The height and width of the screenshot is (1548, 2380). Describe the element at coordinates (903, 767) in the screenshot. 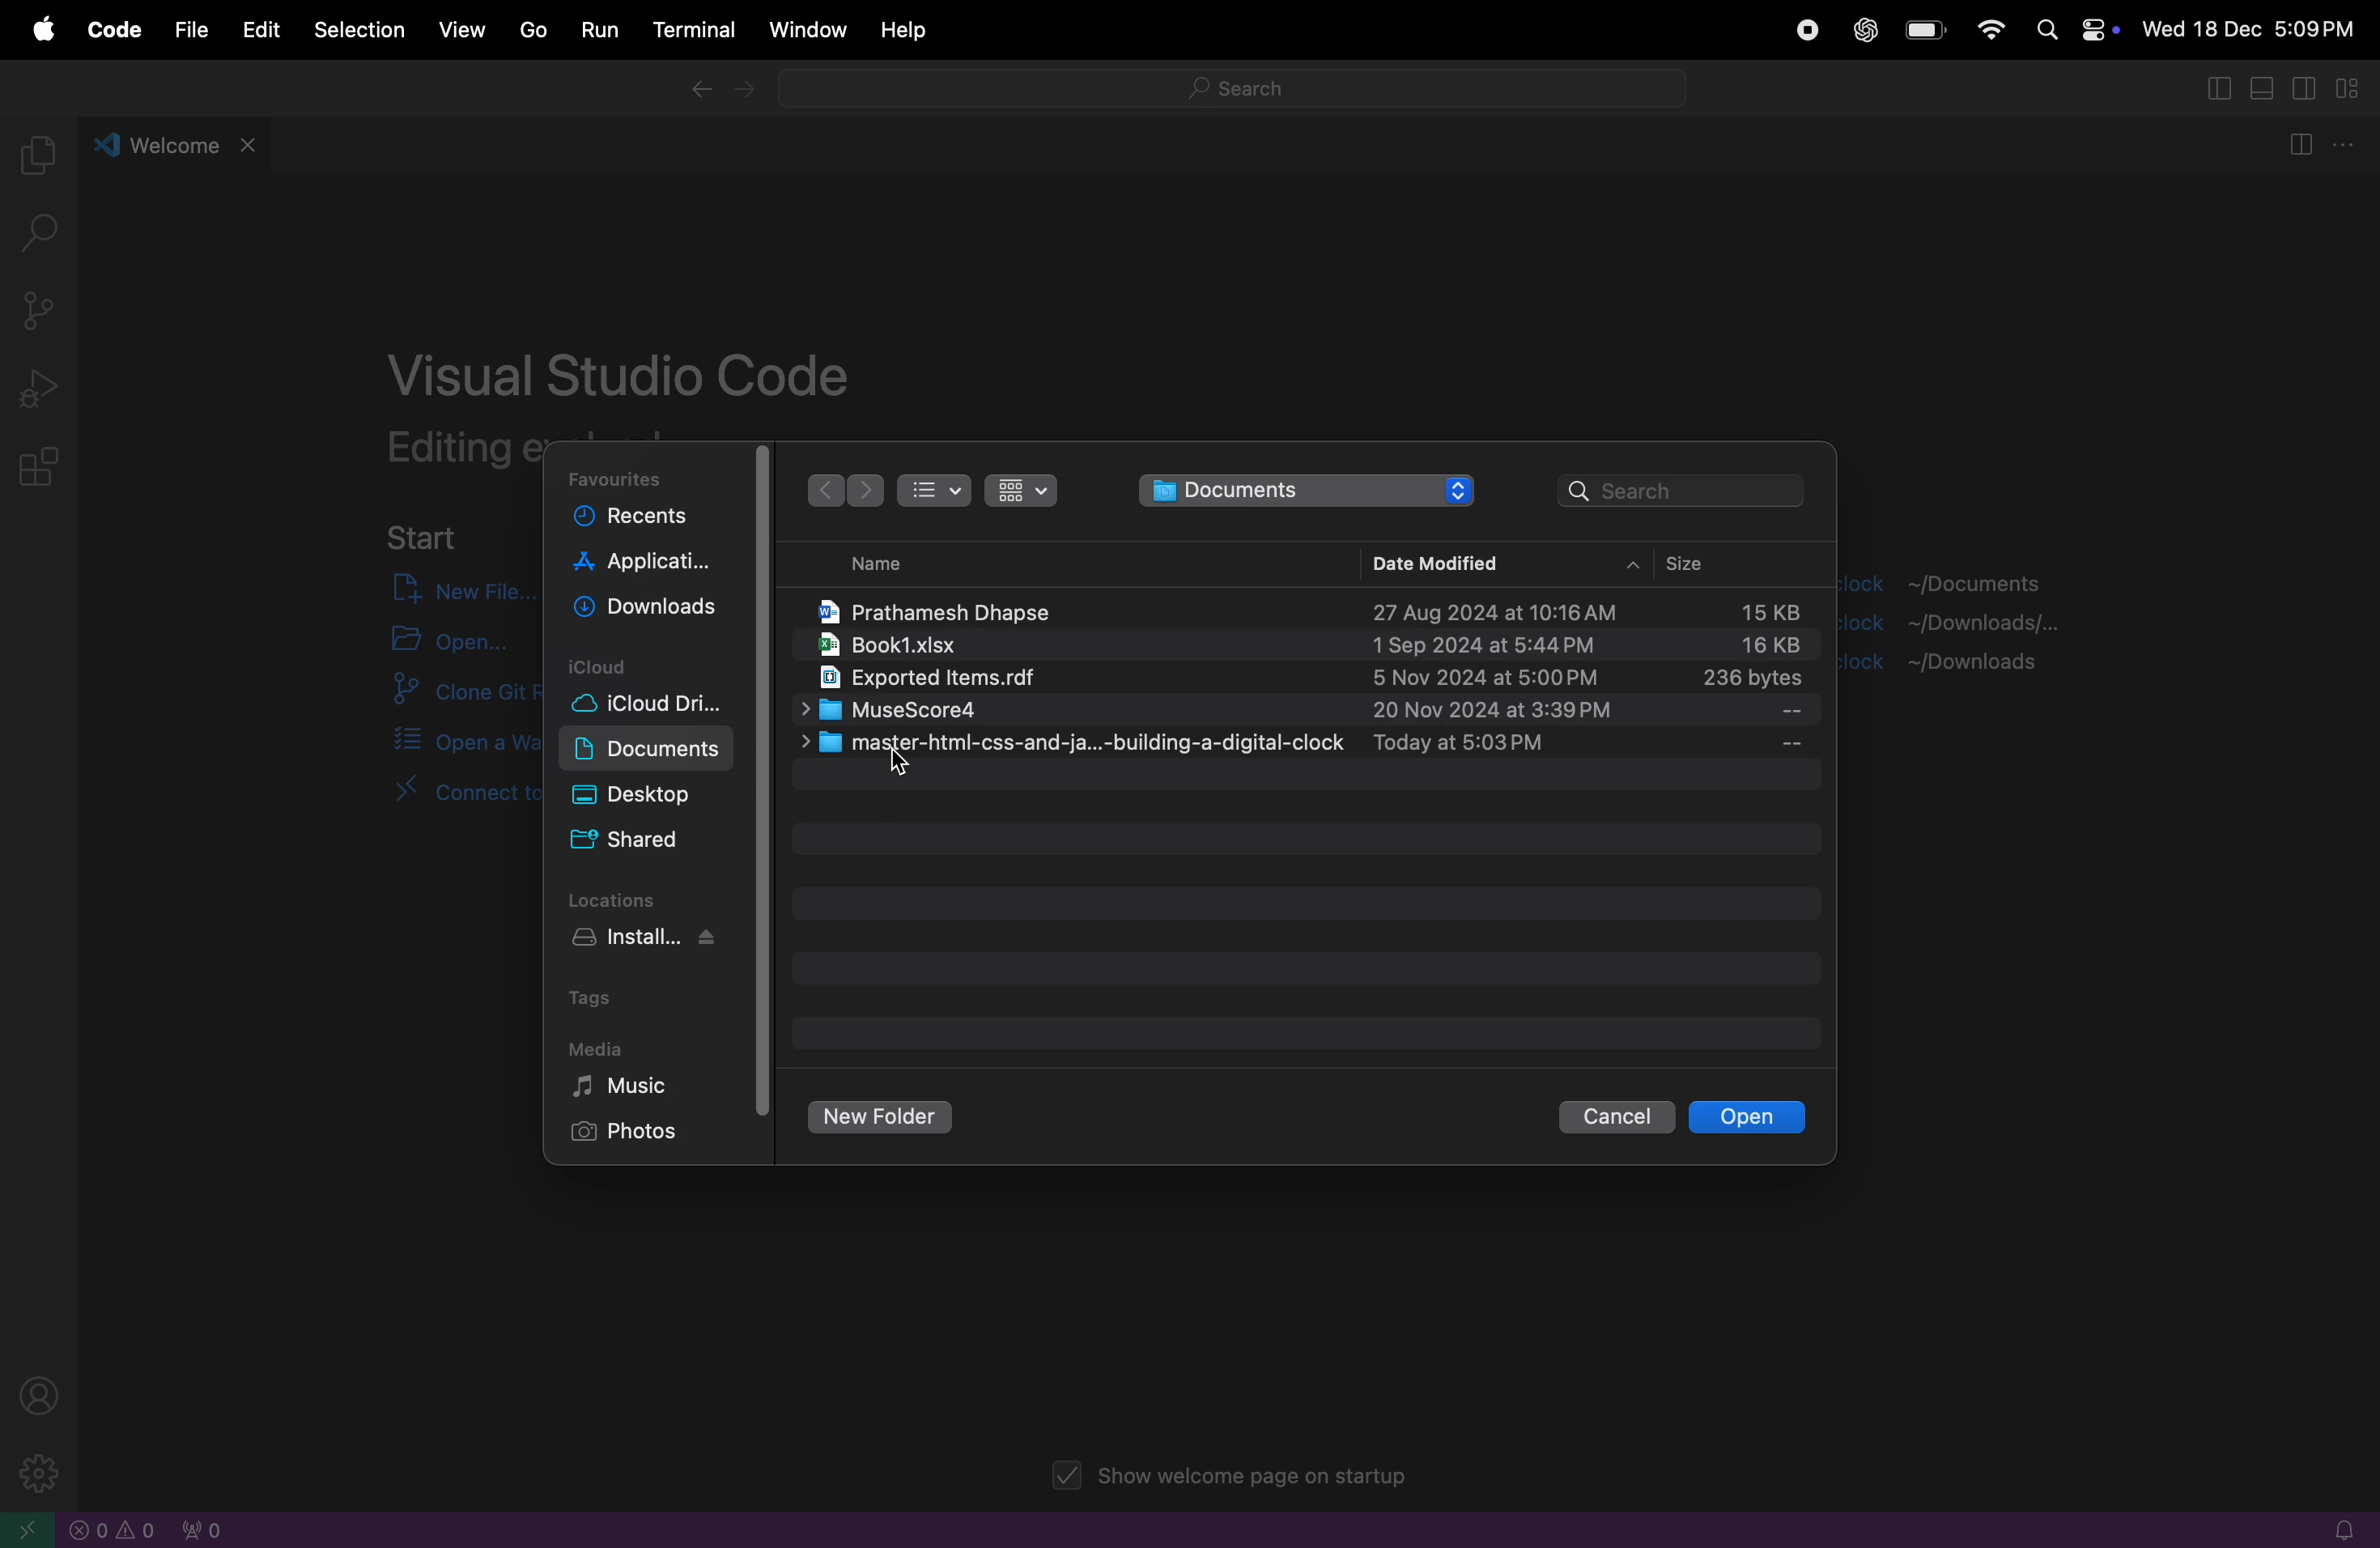

I see `Cursor` at that location.